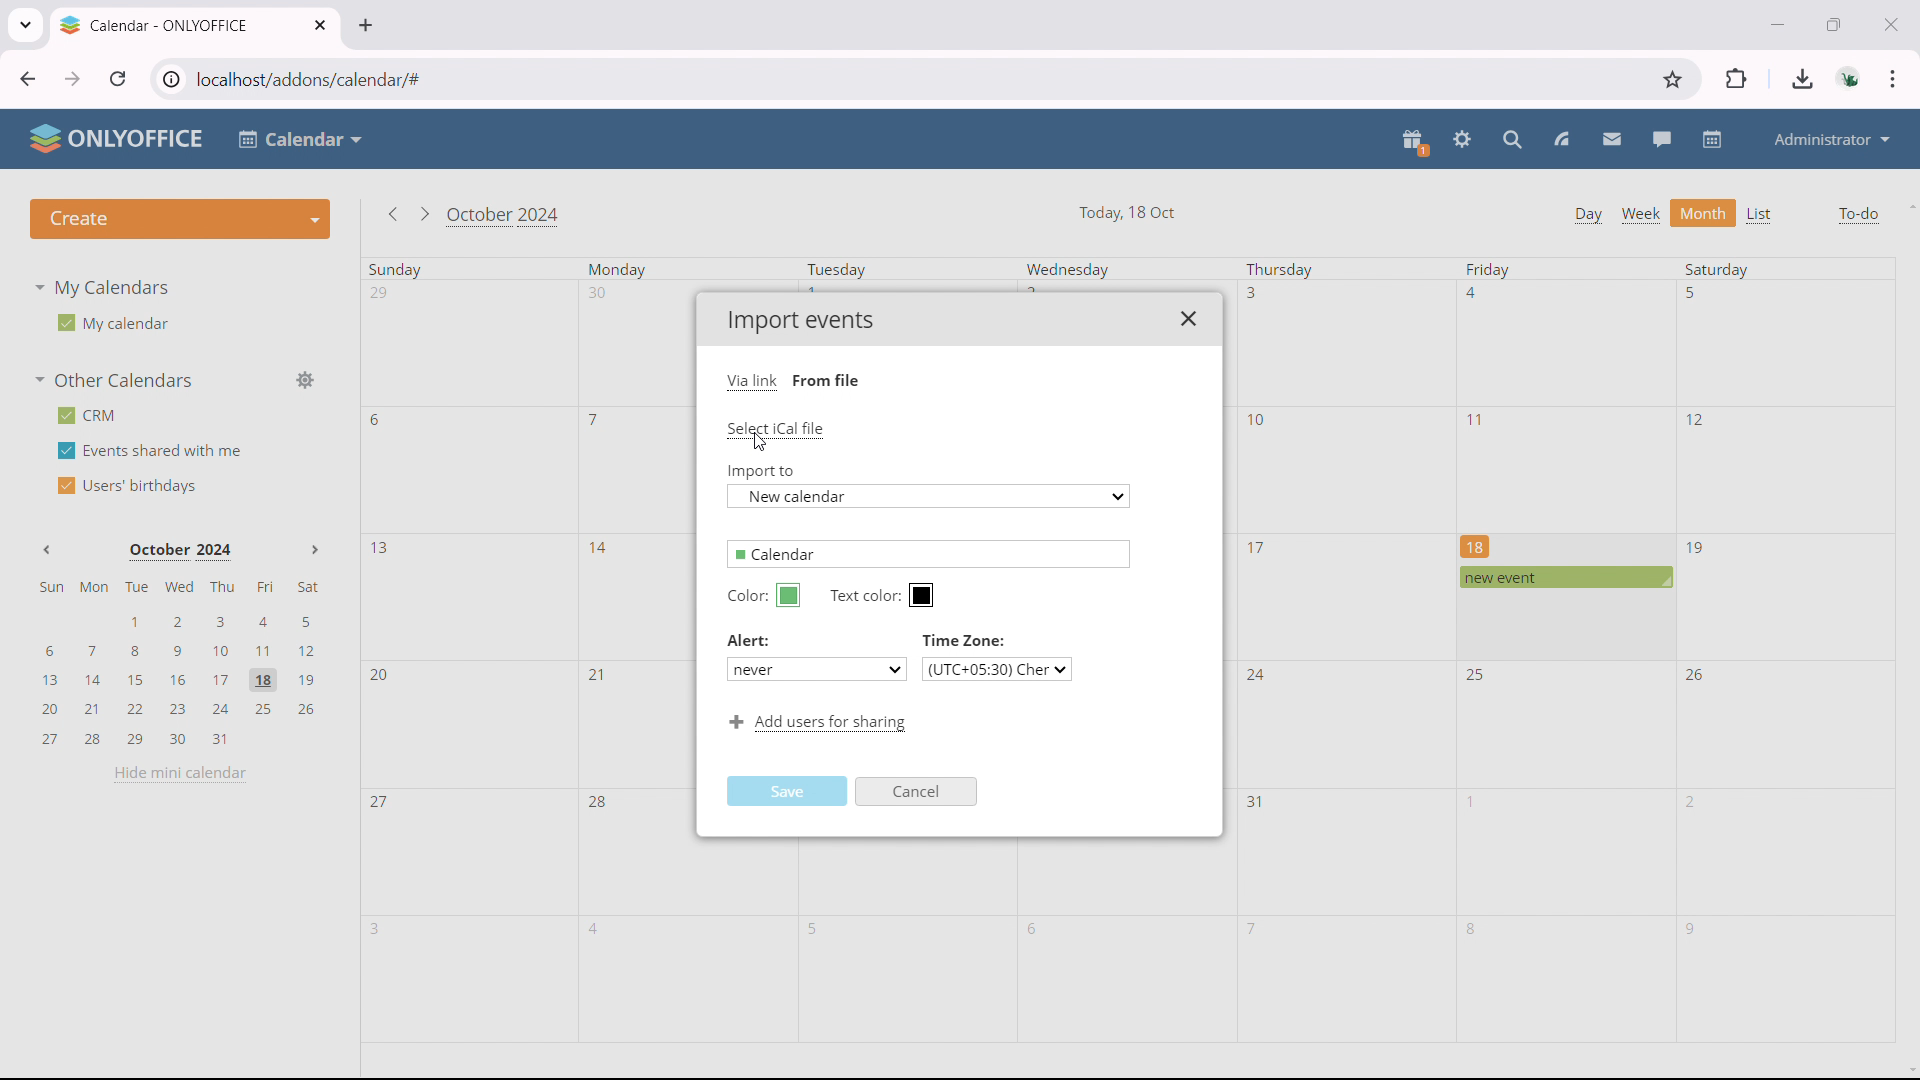 The width and height of the screenshot is (1920, 1080). Describe the element at coordinates (933, 498) in the screenshot. I see `New calendar` at that location.